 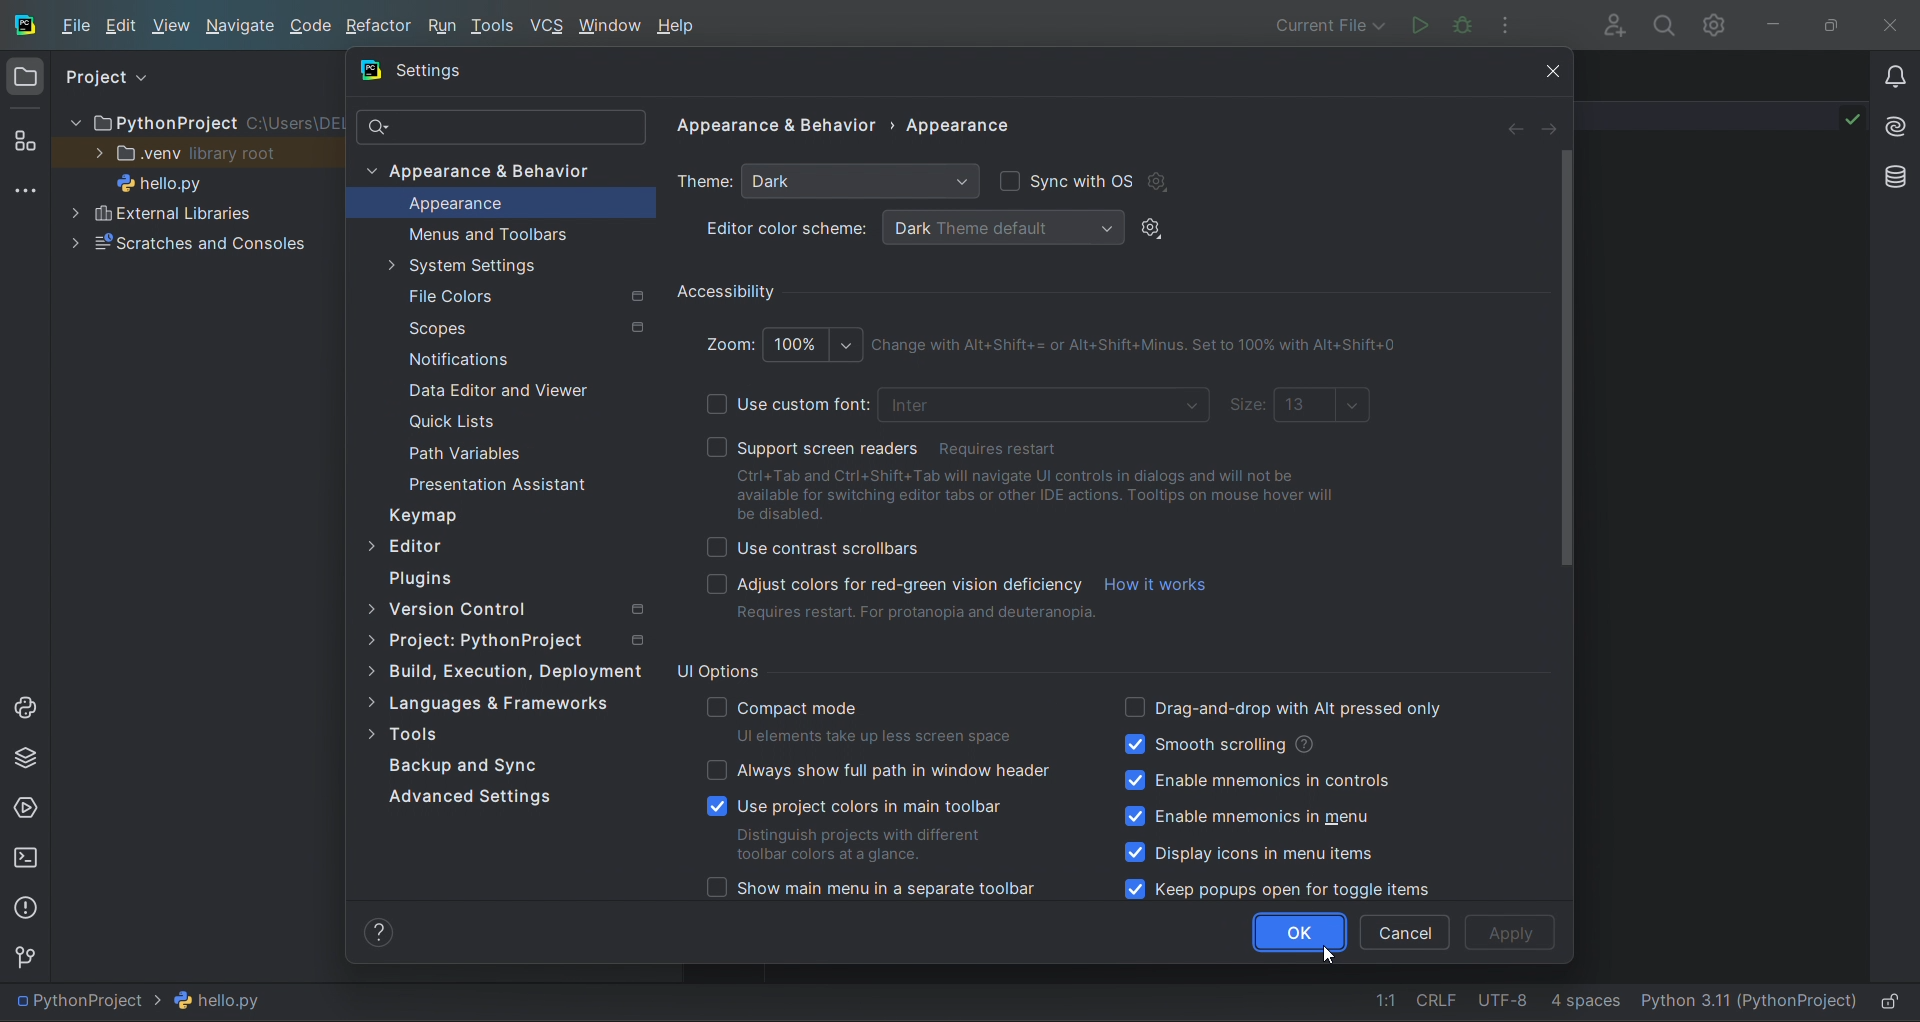 I want to click on logo, so click(x=19, y=24).